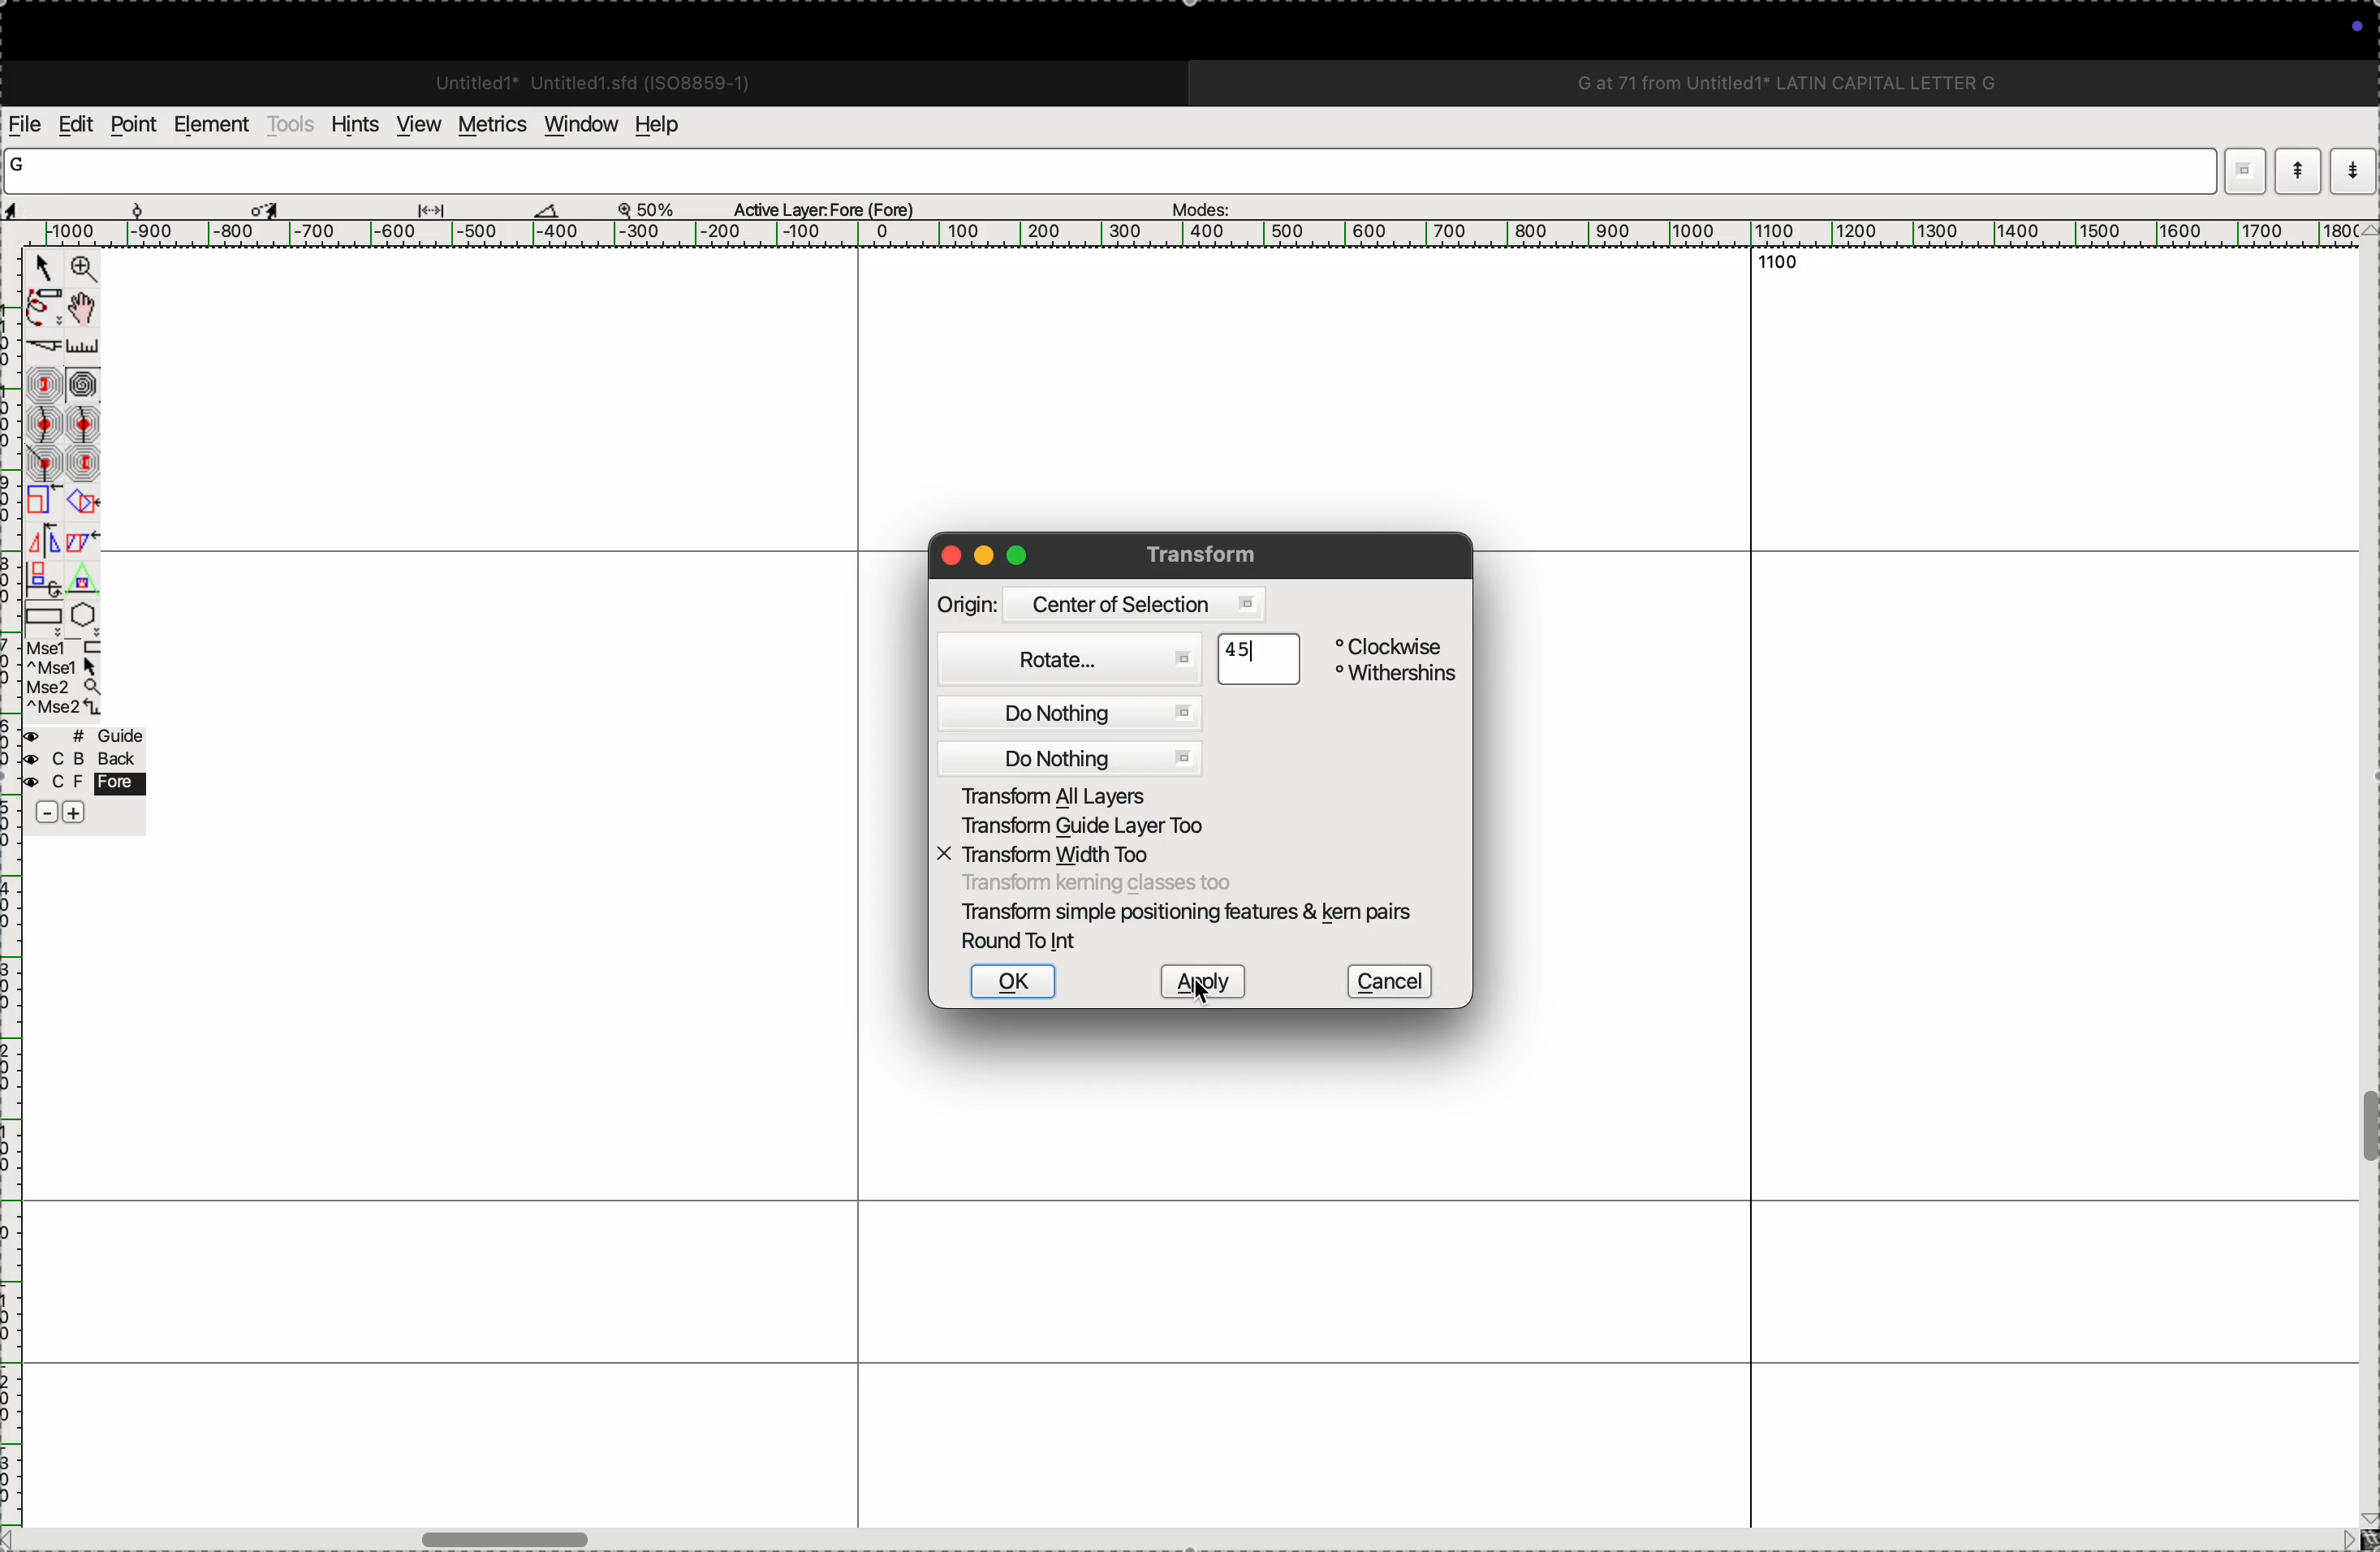 The height and width of the screenshot is (1552, 2380). Describe the element at coordinates (69, 206) in the screenshot. I see `cordinates` at that location.